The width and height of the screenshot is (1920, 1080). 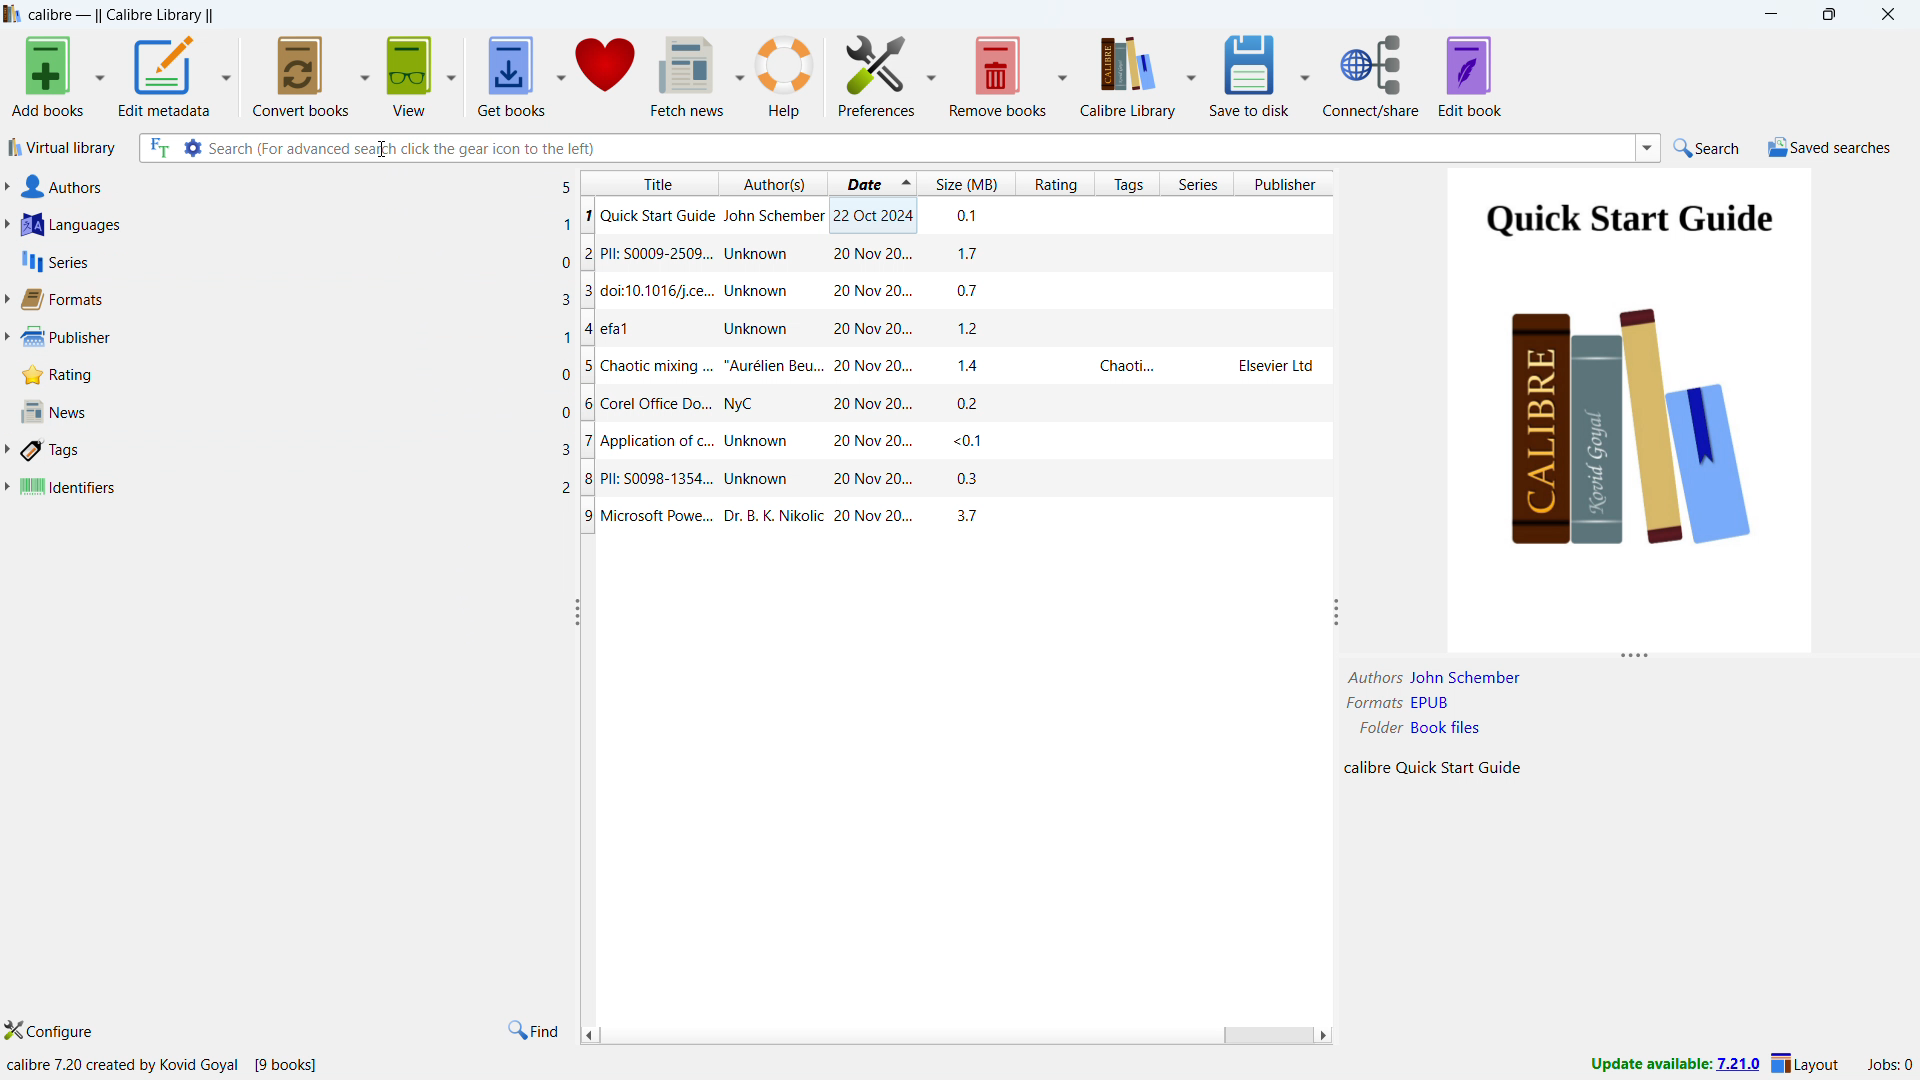 I want to click on sort by publisher, so click(x=1288, y=183).